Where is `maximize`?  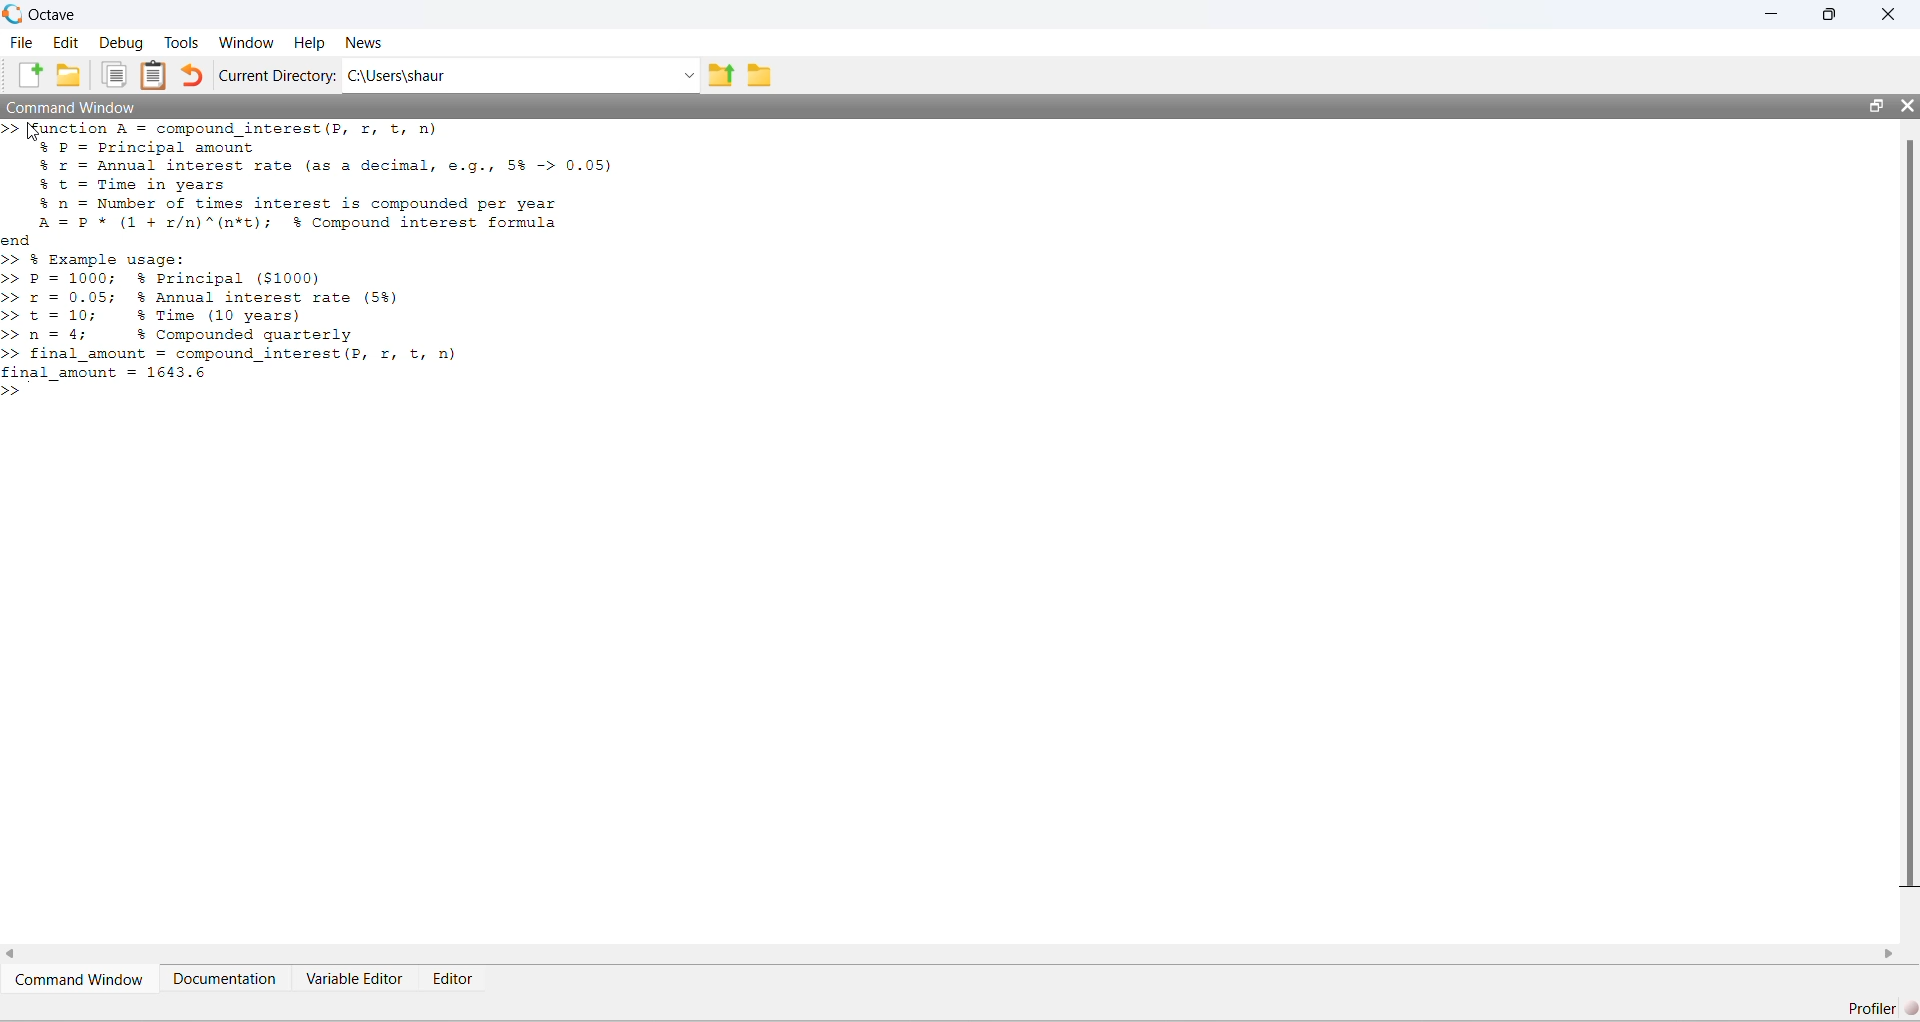
maximize is located at coordinates (1875, 106).